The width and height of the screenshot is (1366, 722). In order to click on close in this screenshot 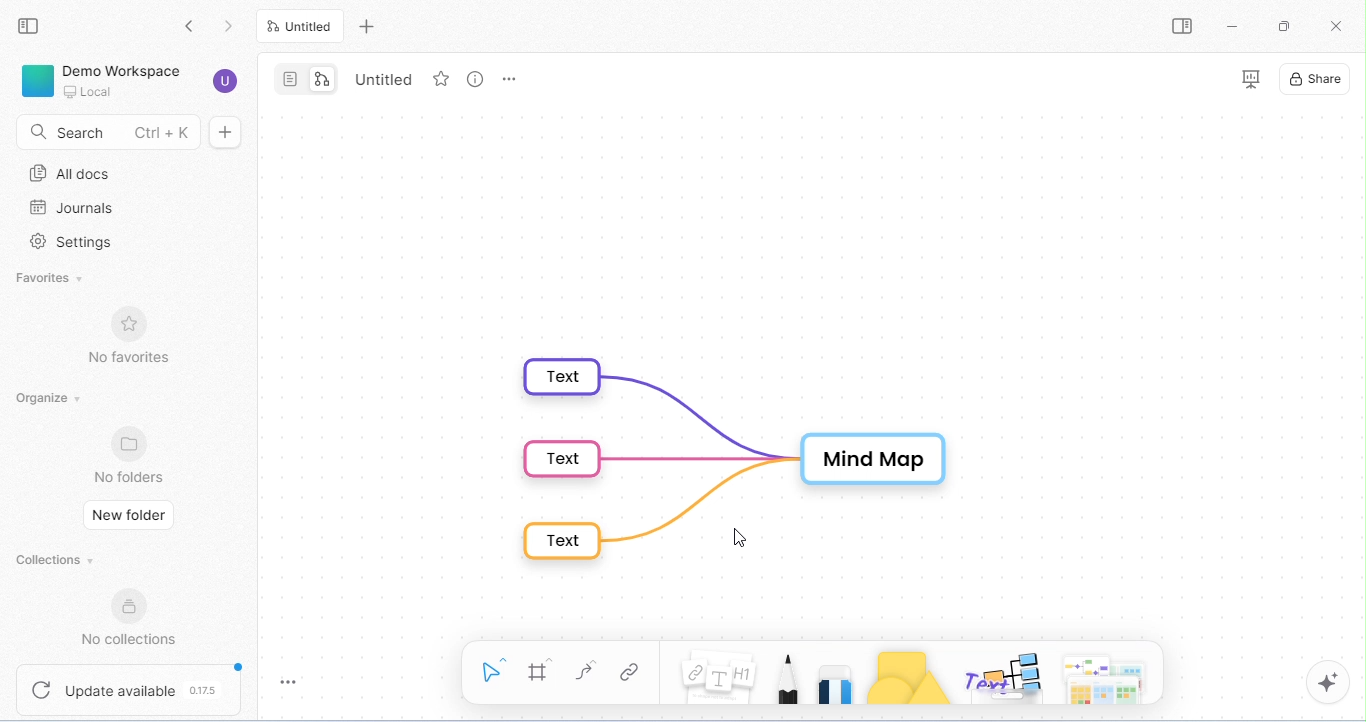, I will do `click(1334, 28)`.